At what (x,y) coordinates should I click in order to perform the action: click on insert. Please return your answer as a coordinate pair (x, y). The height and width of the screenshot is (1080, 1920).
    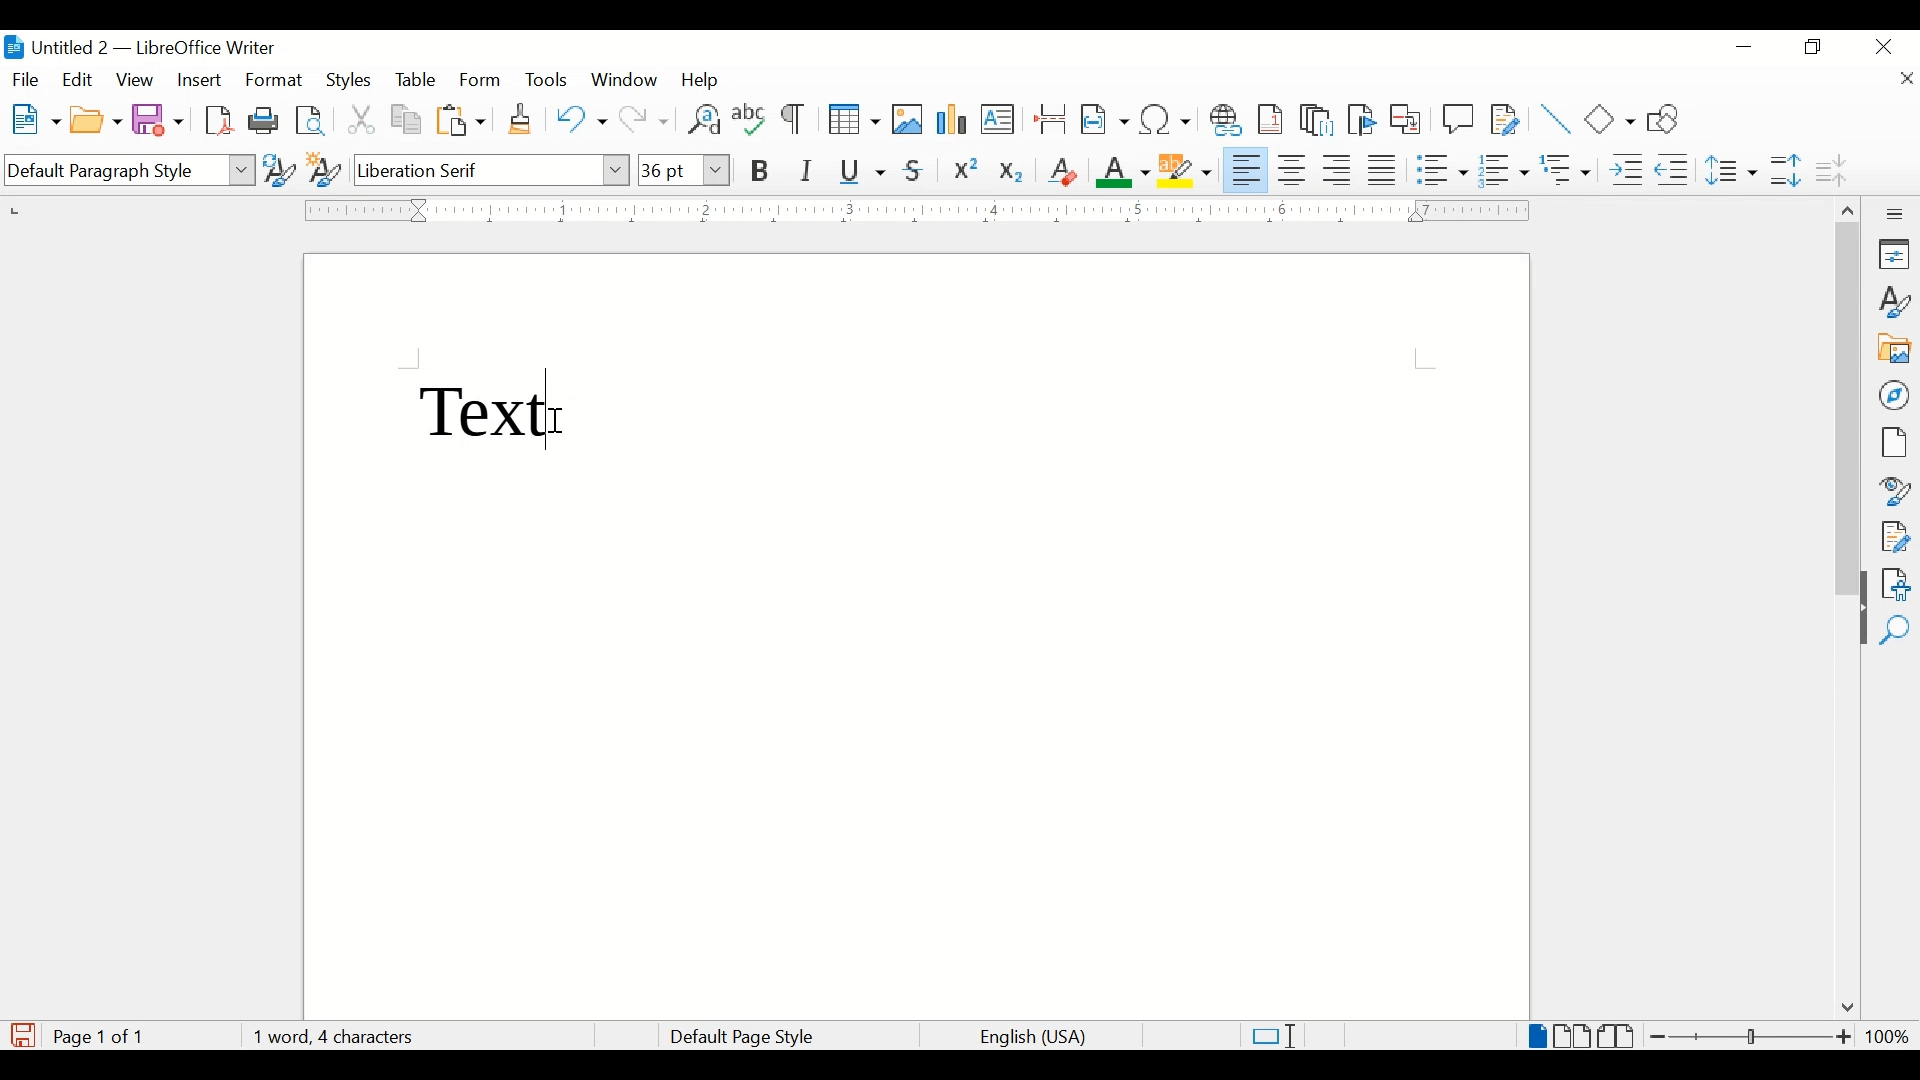
    Looking at the image, I should click on (198, 80).